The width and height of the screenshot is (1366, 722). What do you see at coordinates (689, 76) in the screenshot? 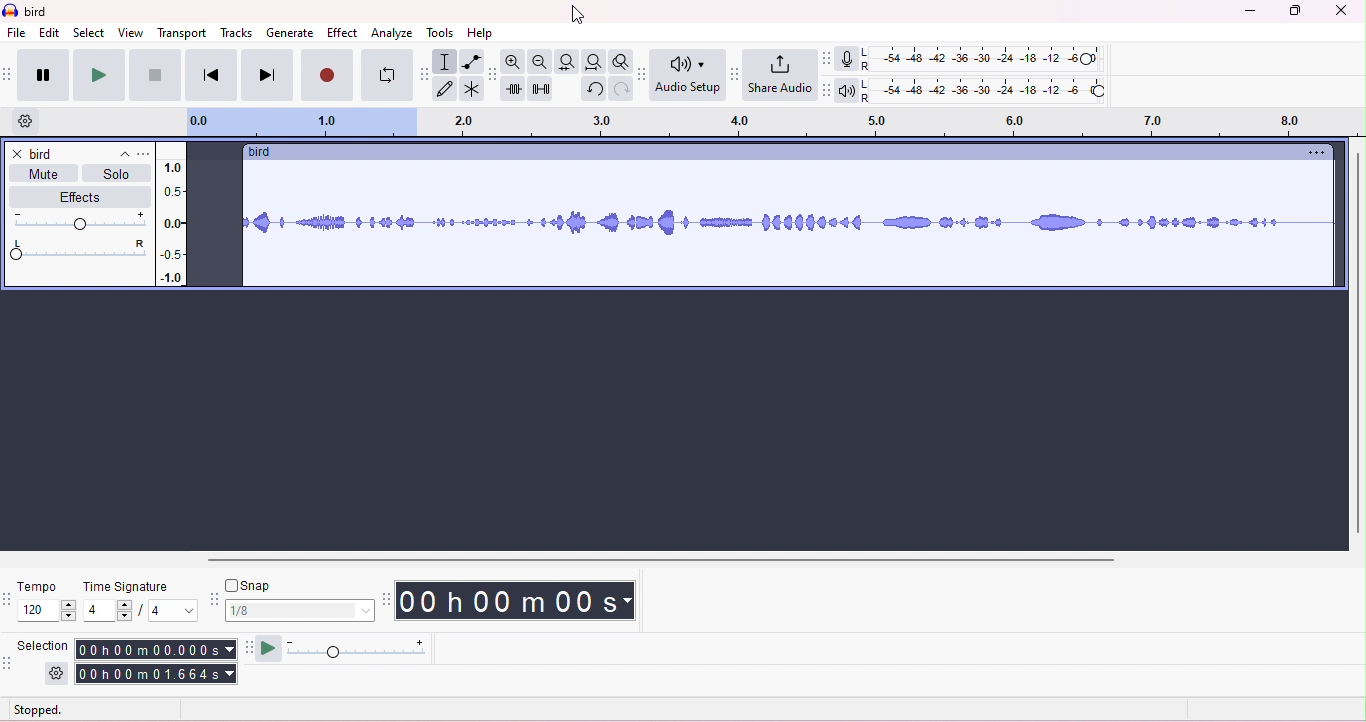
I see `audio set up ` at bounding box center [689, 76].